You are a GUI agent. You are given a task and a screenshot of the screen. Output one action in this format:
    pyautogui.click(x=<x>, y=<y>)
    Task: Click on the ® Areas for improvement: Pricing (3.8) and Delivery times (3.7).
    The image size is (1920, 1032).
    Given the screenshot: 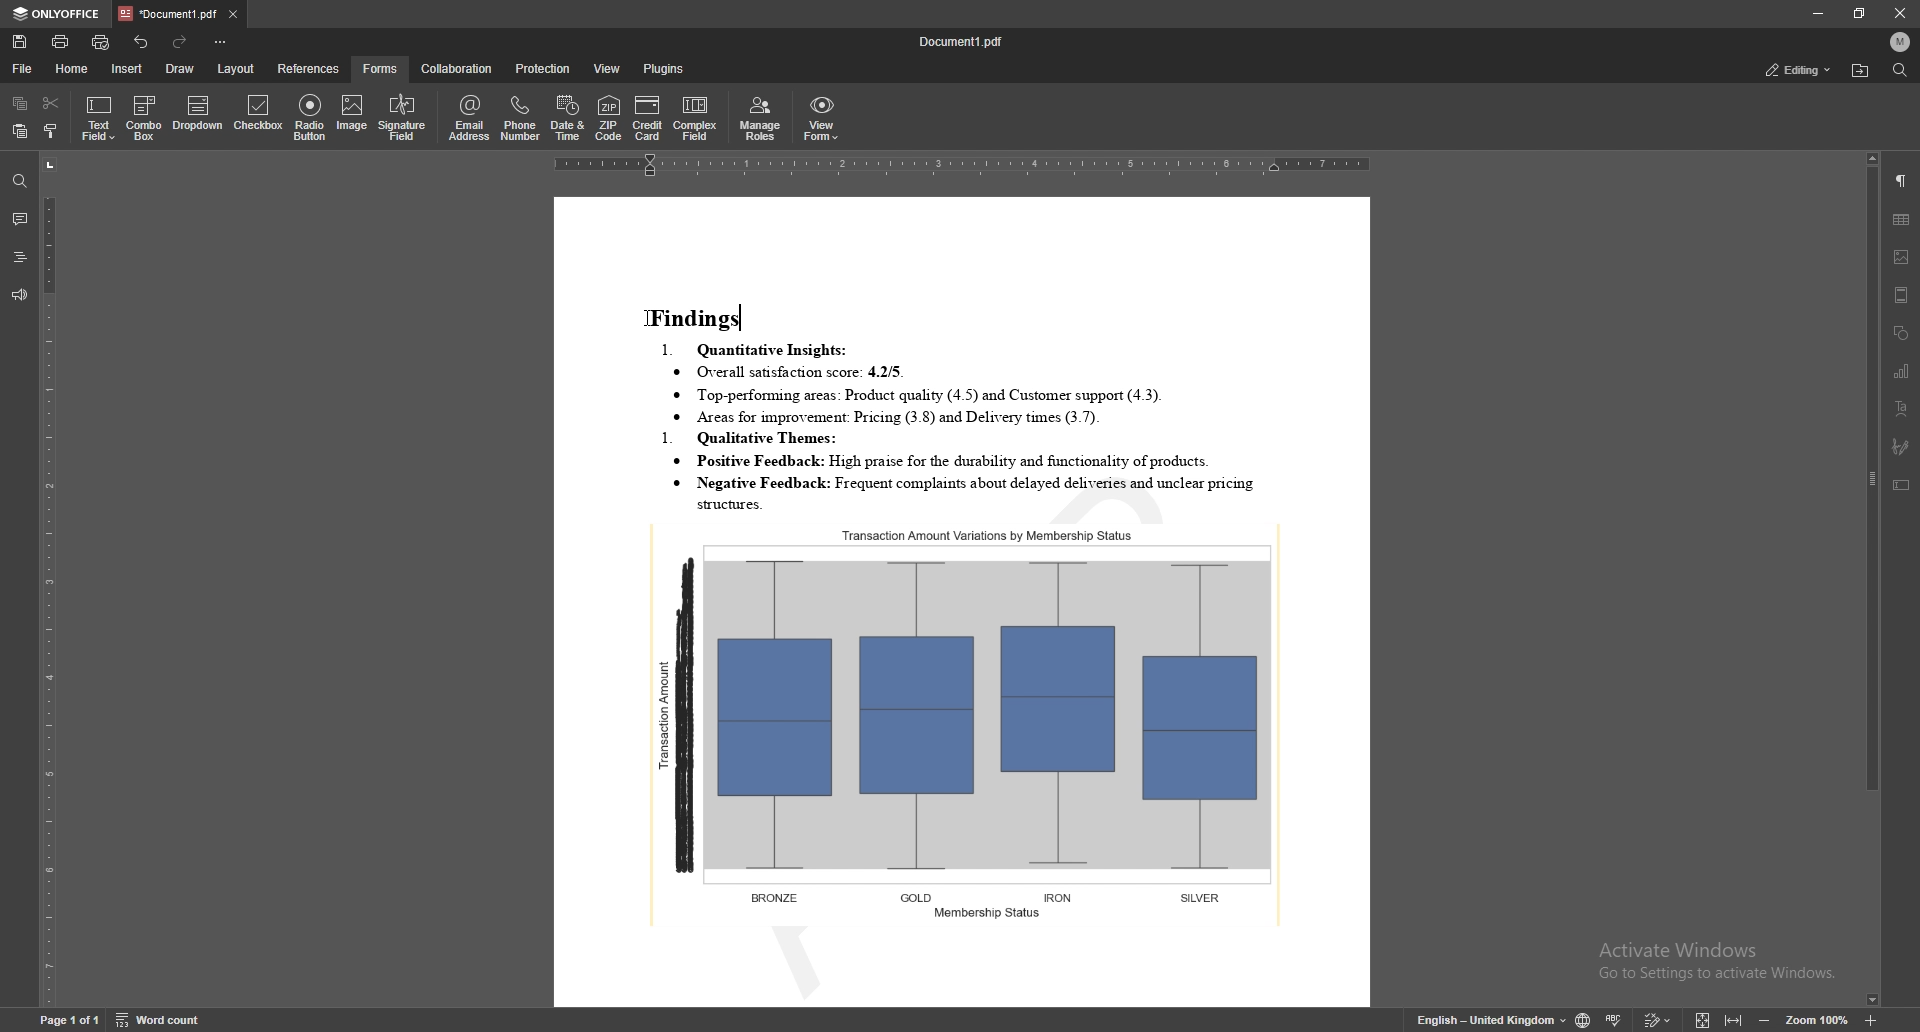 What is the action you would take?
    pyautogui.click(x=900, y=418)
    